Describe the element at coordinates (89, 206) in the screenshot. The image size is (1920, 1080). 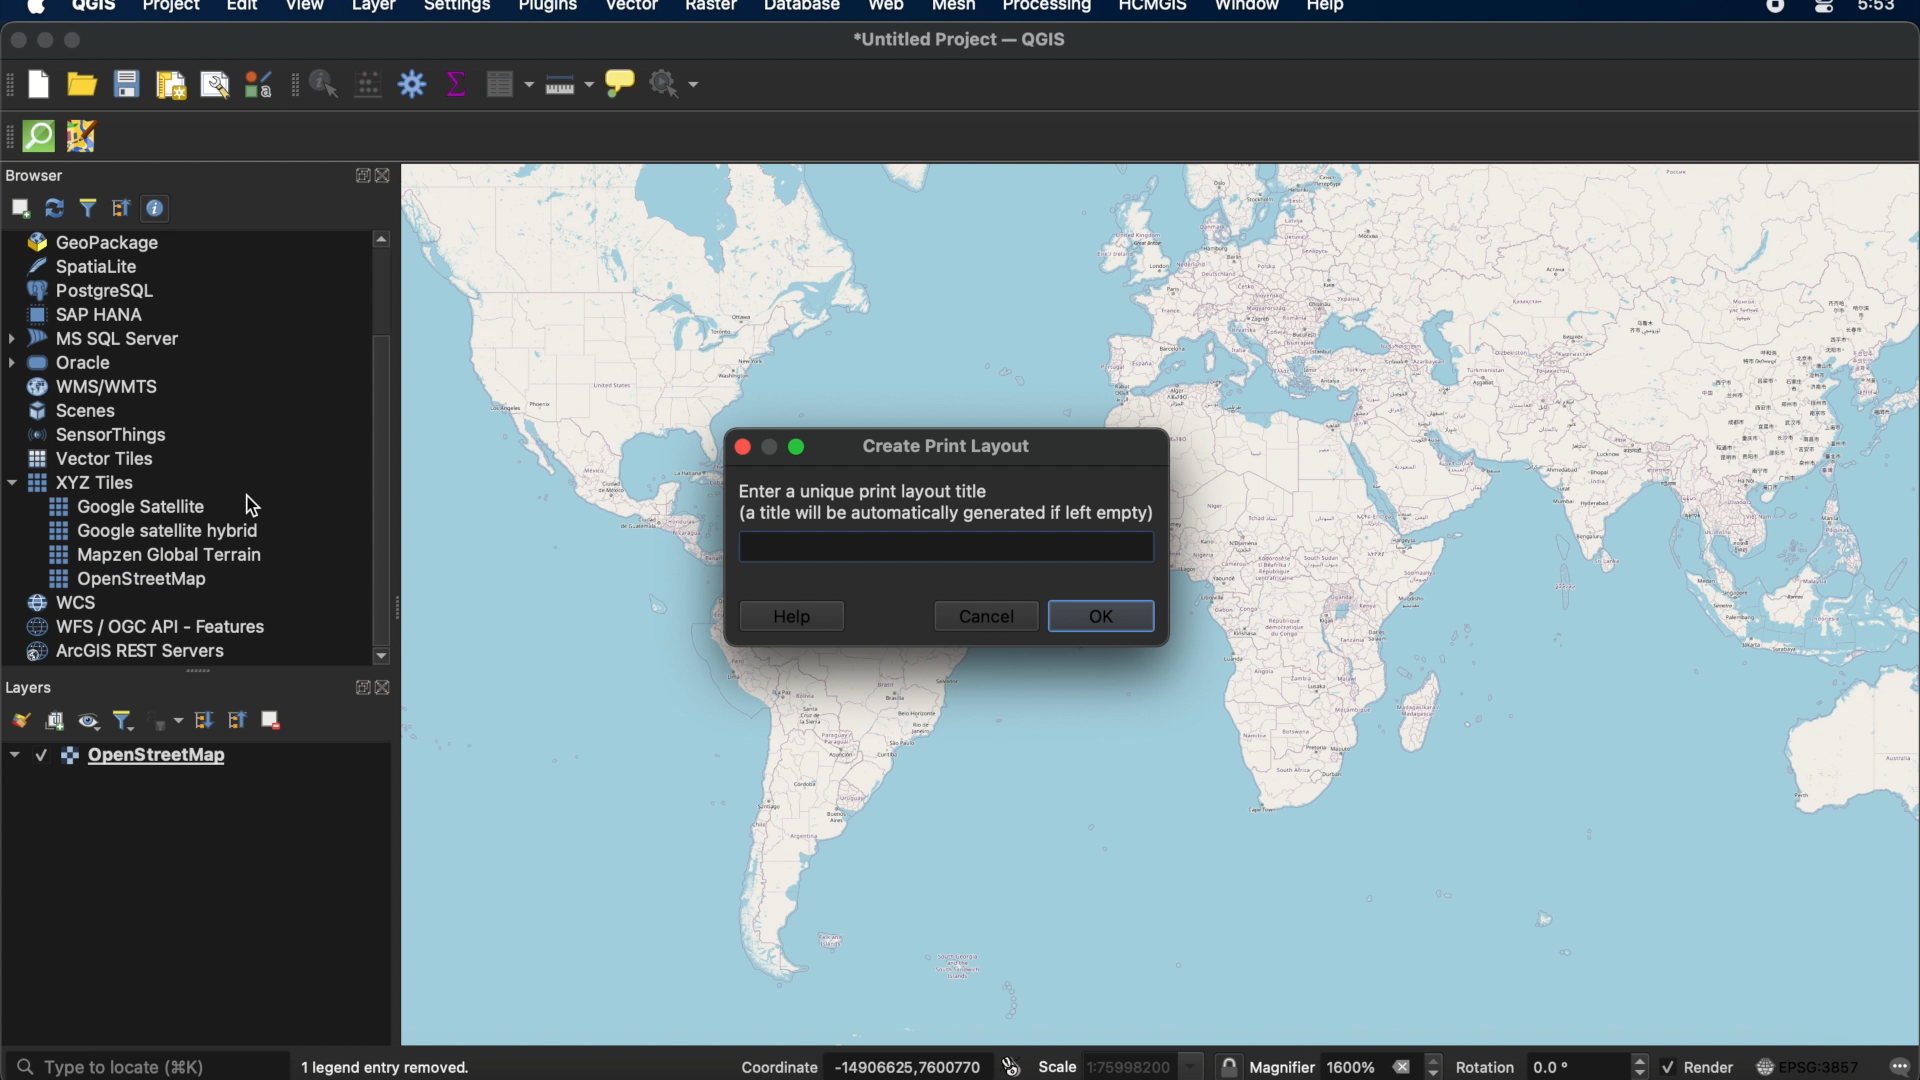
I see `filter browser` at that location.